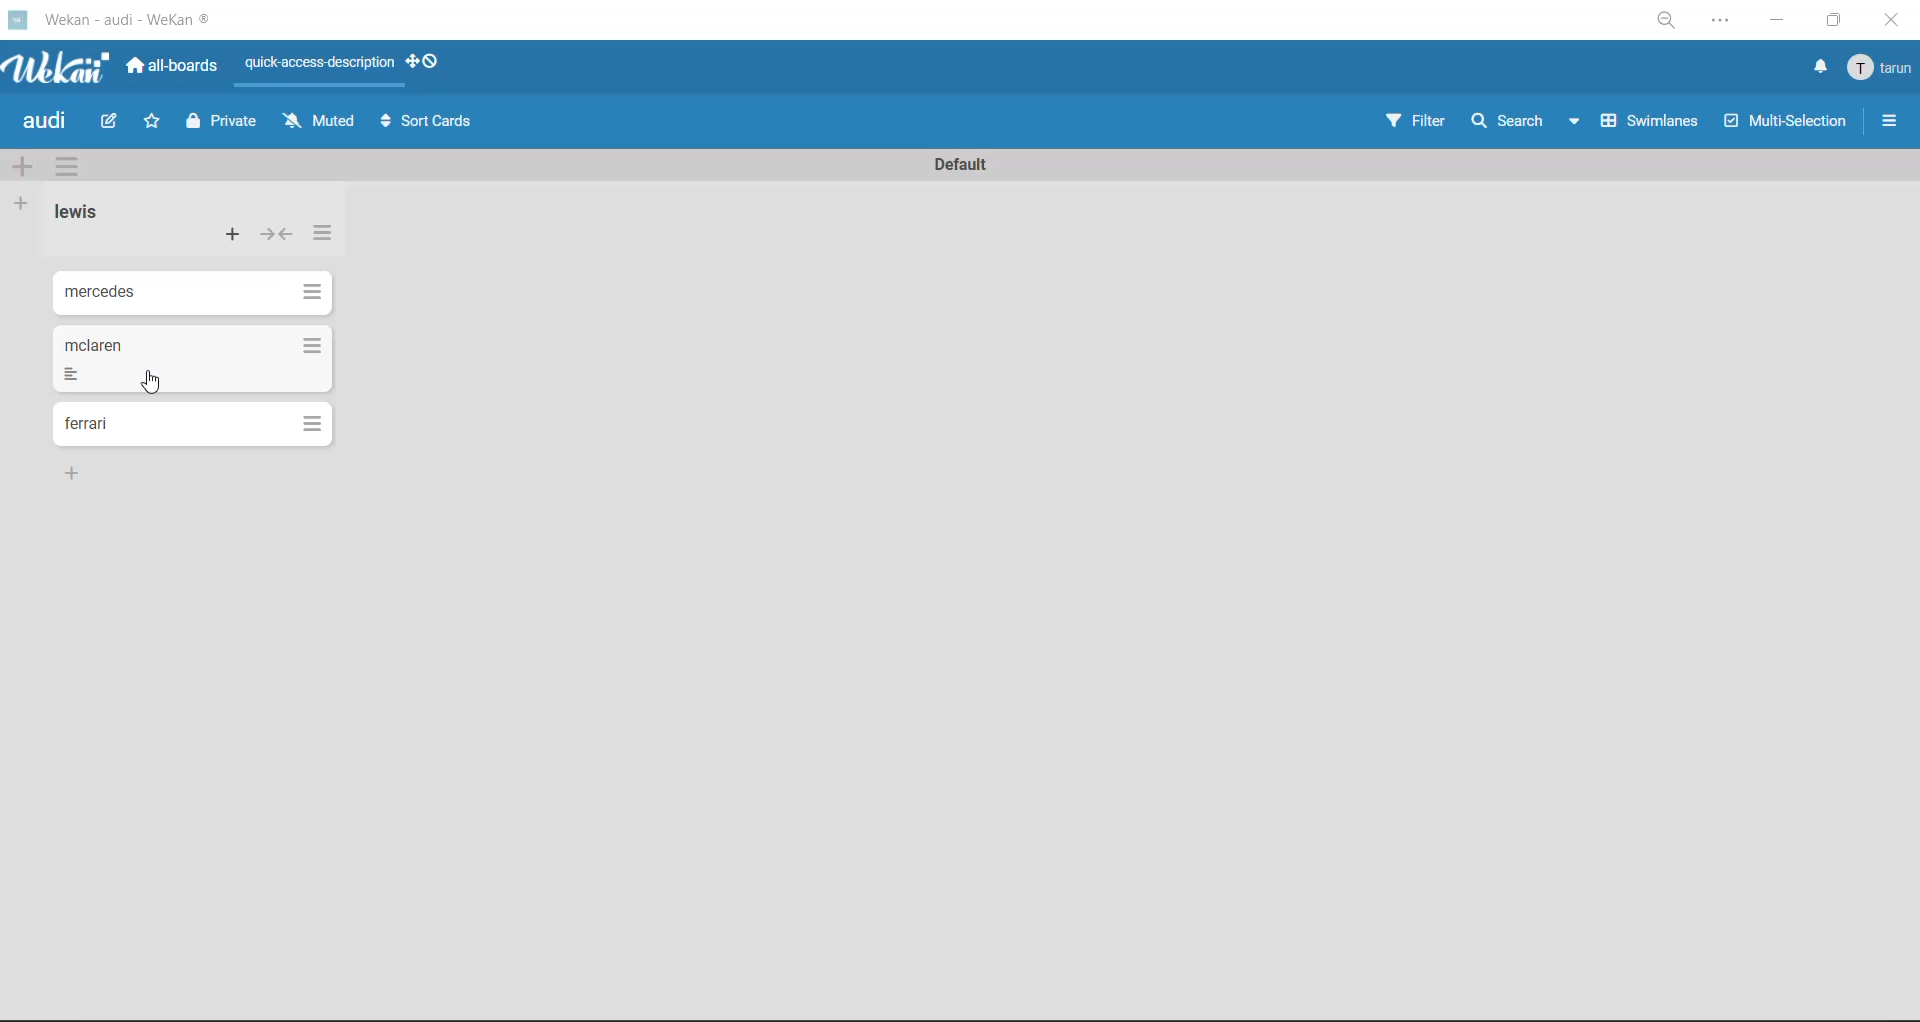  What do you see at coordinates (73, 168) in the screenshot?
I see `swimlane actions` at bounding box center [73, 168].